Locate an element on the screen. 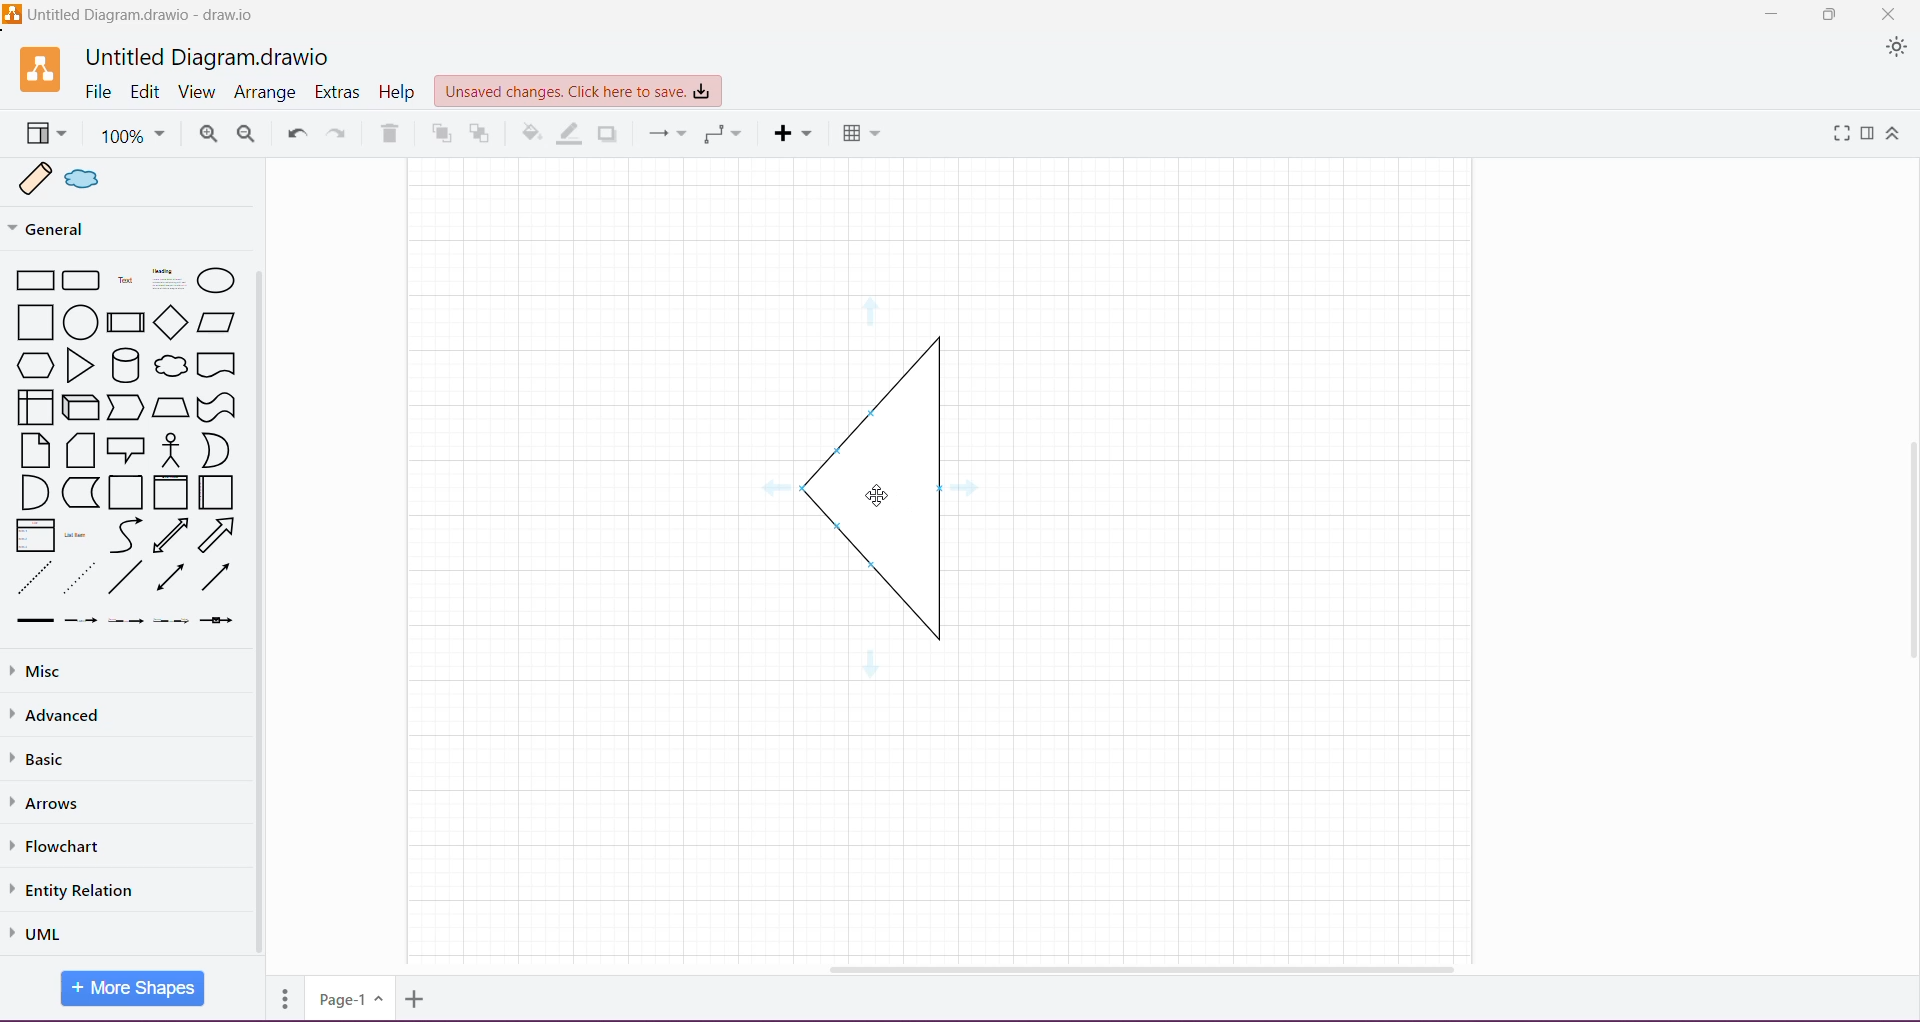 The image size is (1920, 1022). General is located at coordinates (87, 228).